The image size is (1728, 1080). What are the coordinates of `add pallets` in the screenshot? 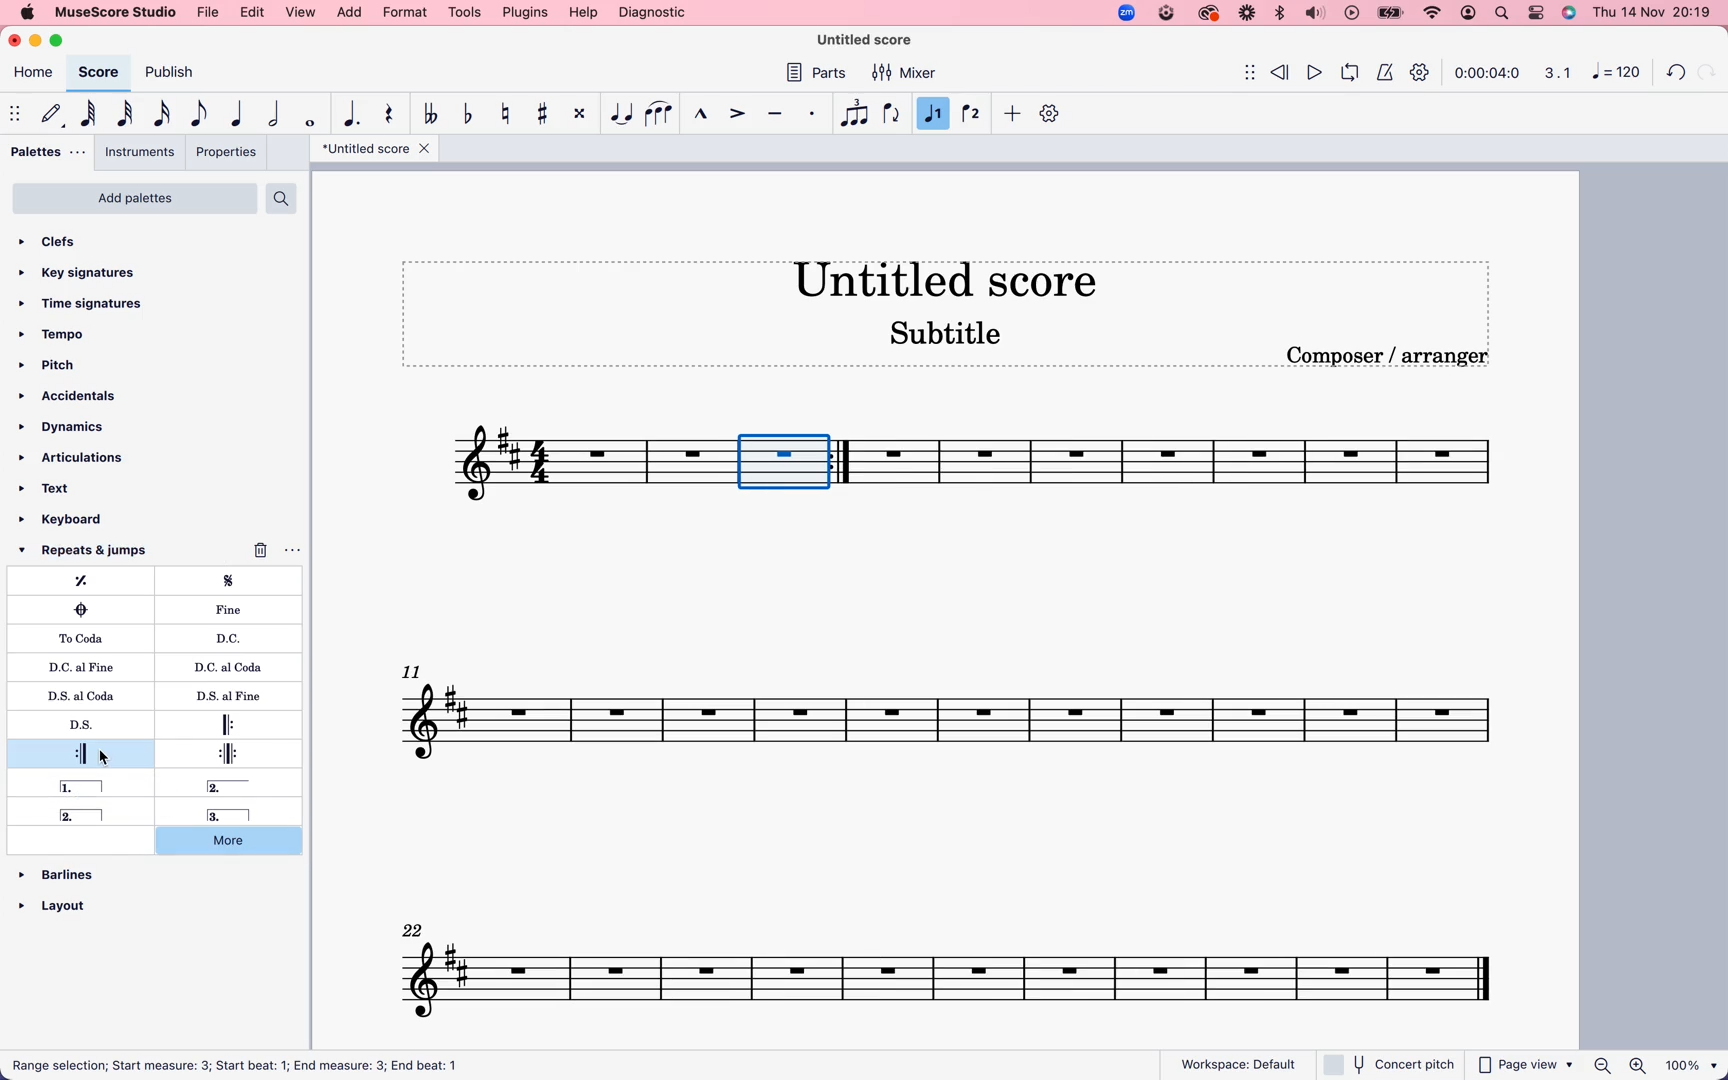 It's located at (135, 198).